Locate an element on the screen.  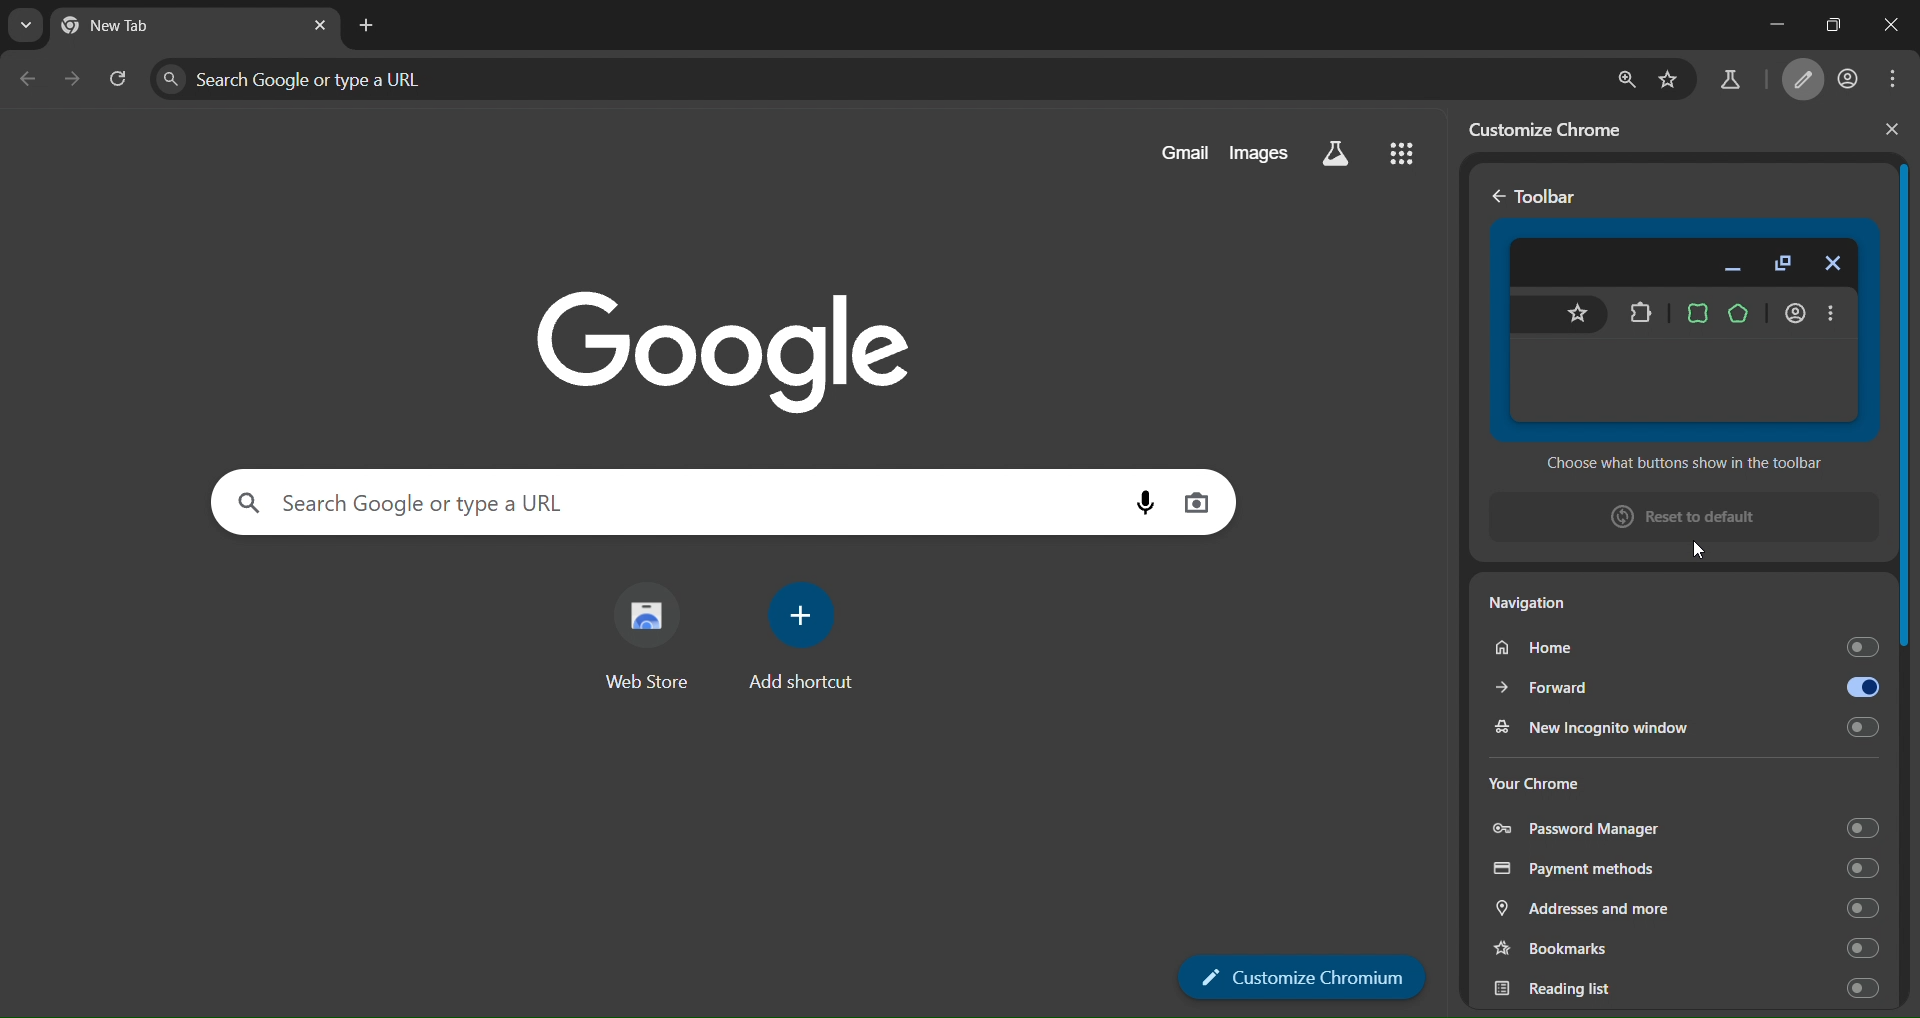
search labs is located at coordinates (1733, 80).